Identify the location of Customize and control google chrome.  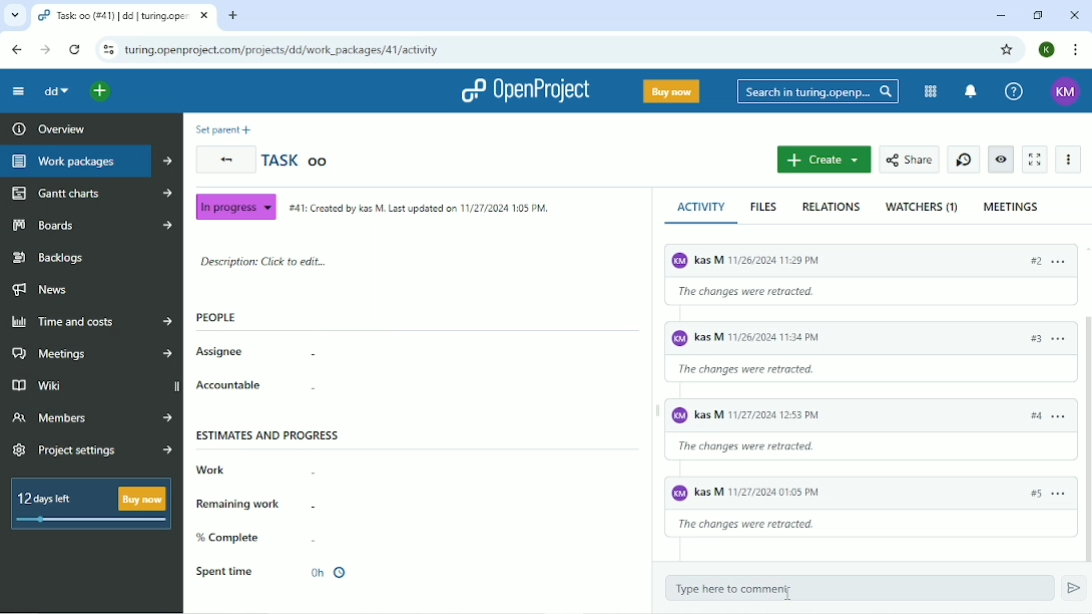
(1076, 51).